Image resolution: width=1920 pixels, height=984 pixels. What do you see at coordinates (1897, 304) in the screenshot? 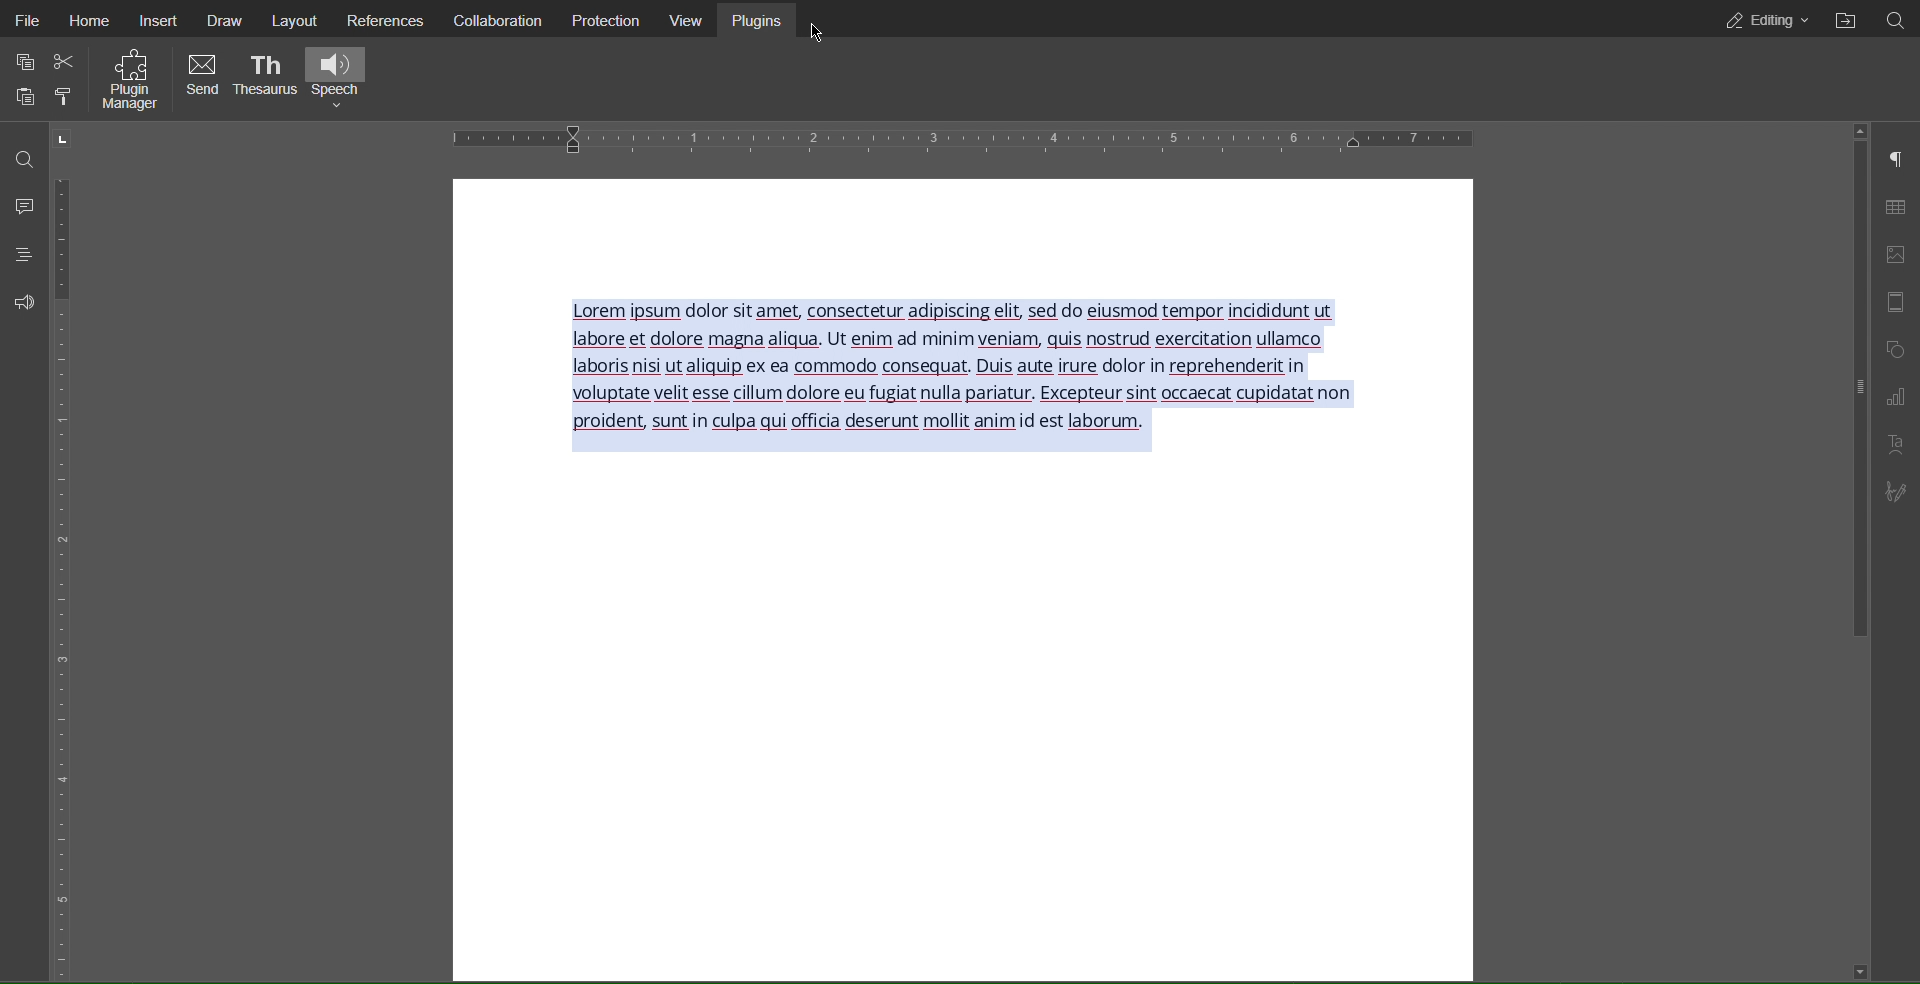
I see `Header Footer` at bounding box center [1897, 304].